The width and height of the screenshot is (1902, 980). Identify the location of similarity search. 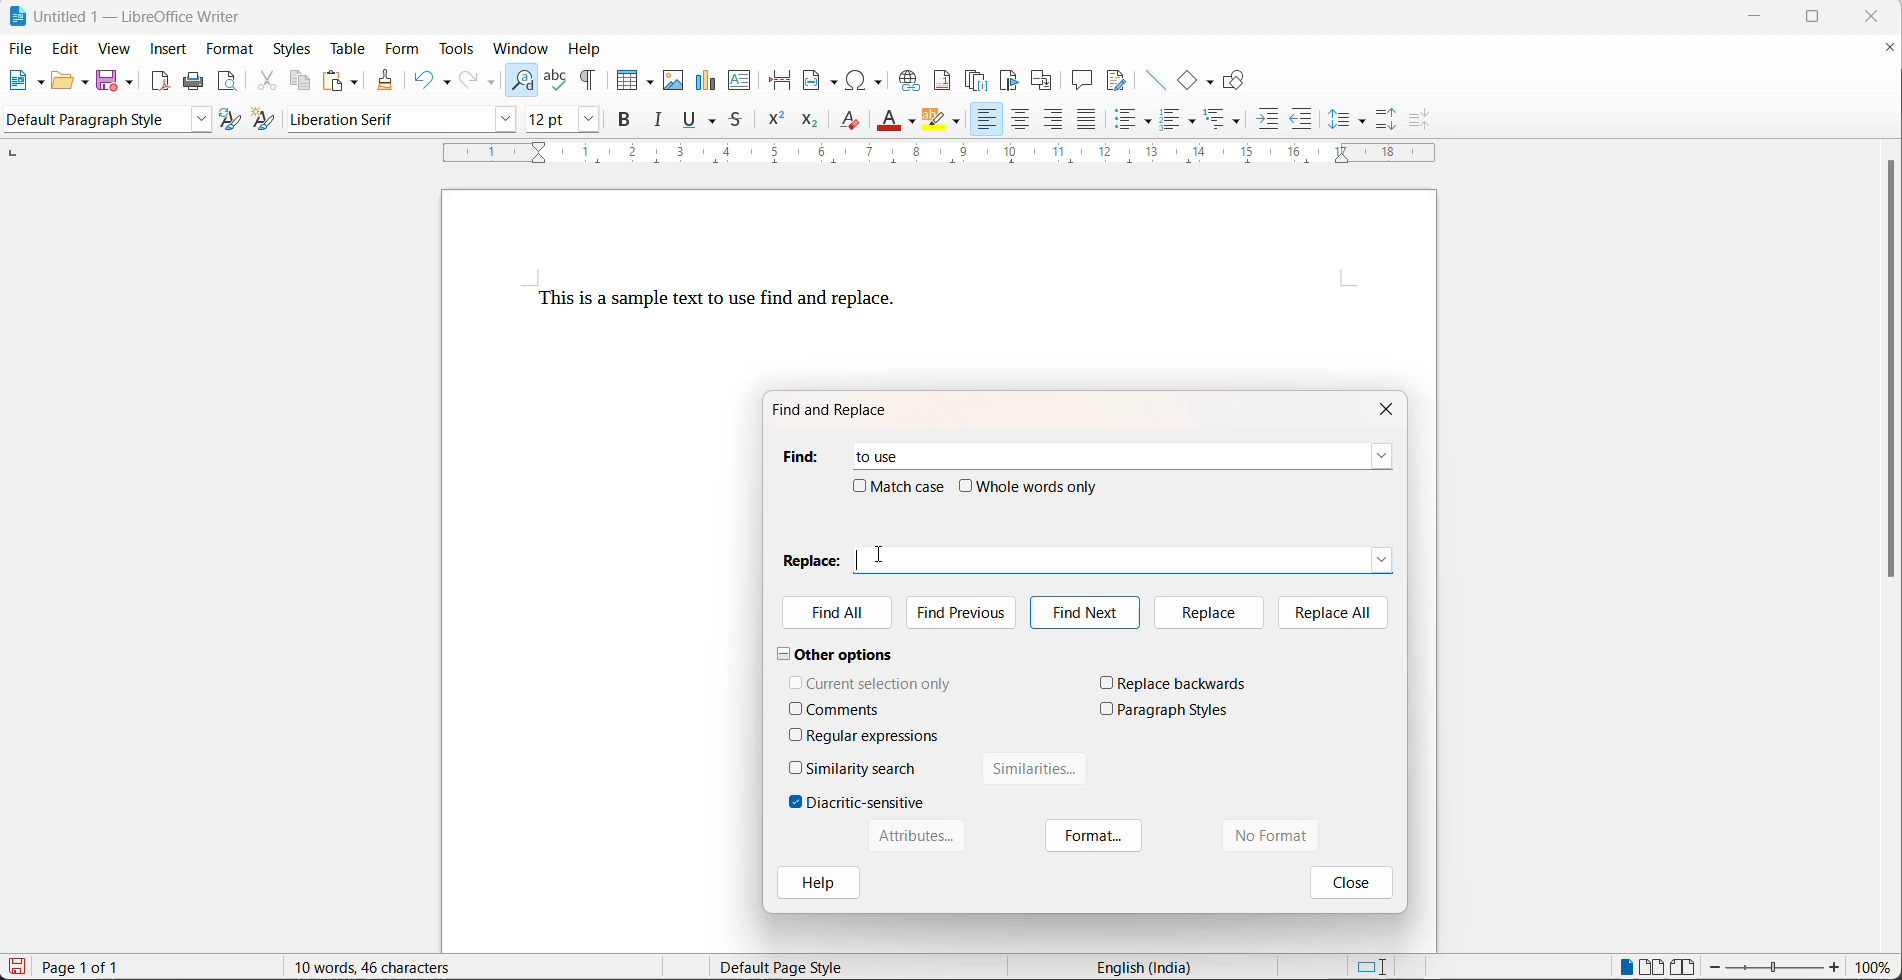
(862, 768).